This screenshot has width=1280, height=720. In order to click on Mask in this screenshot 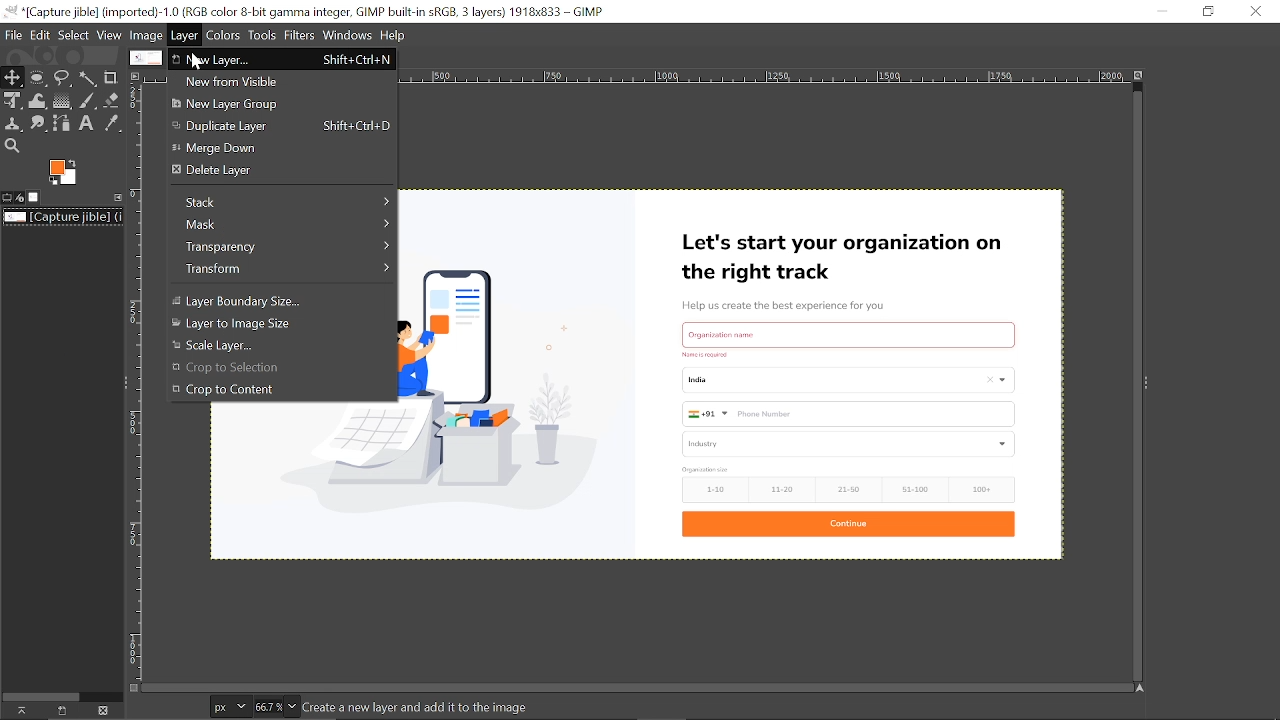, I will do `click(284, 223)`.